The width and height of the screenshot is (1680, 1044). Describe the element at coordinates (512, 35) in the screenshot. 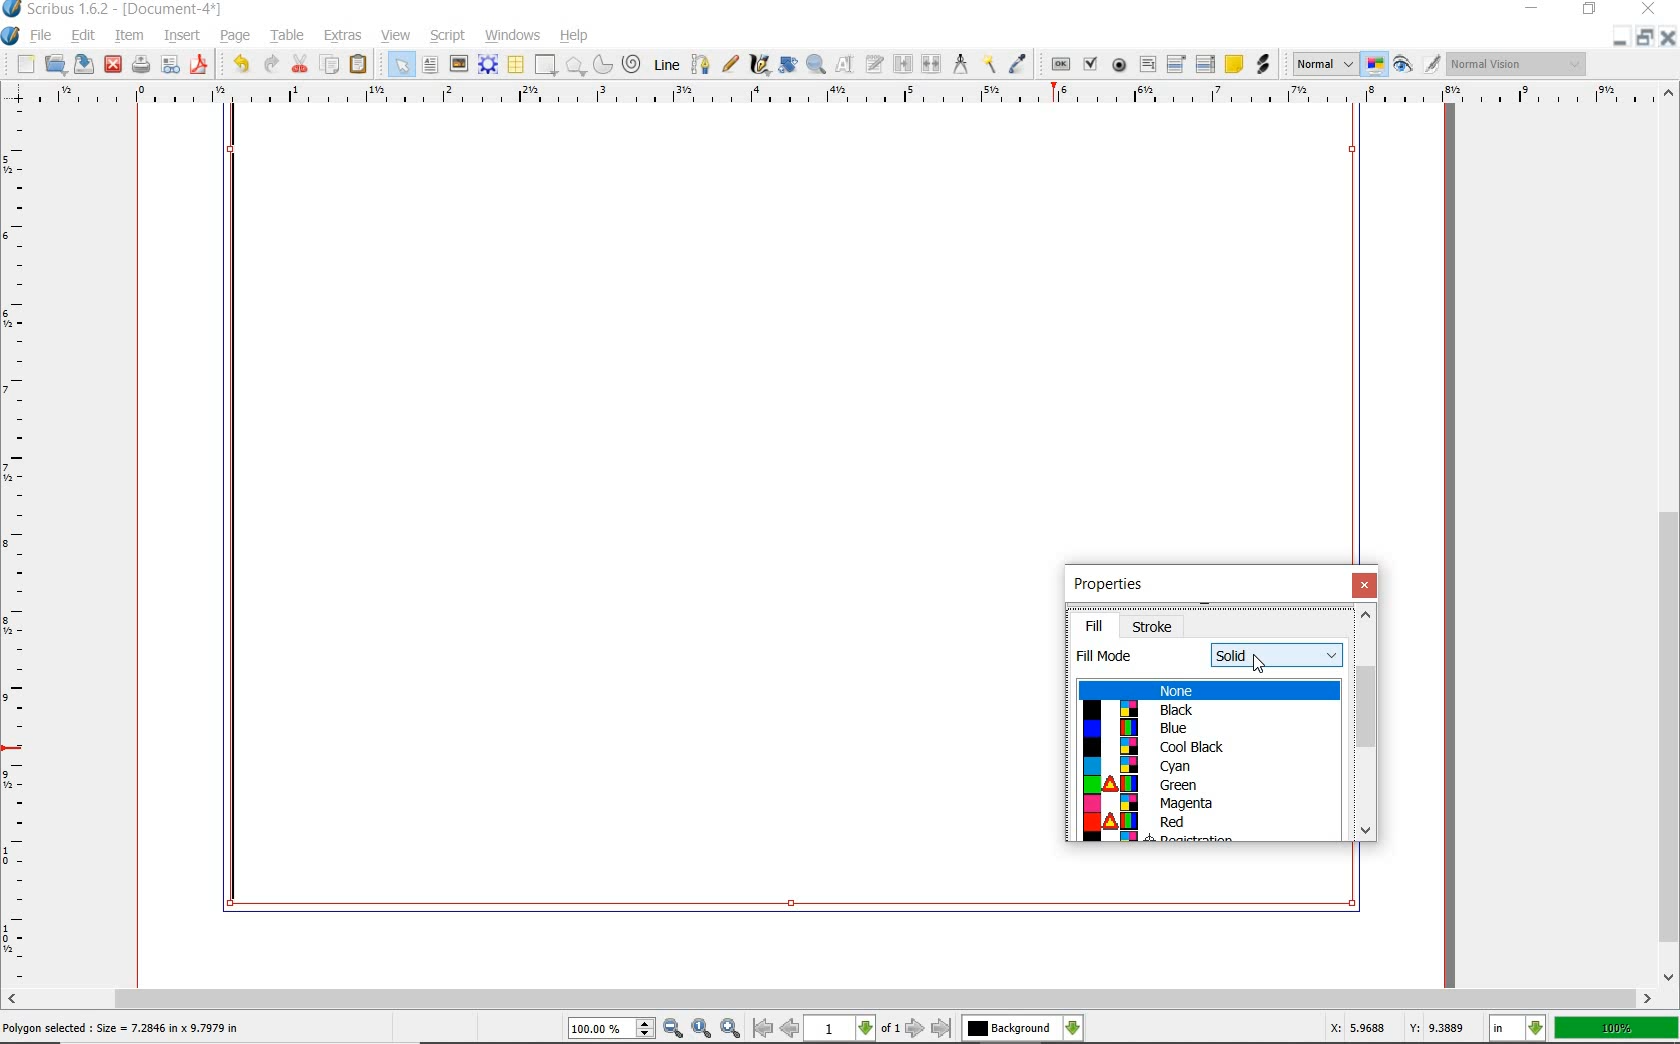

I see `windows` at that location.